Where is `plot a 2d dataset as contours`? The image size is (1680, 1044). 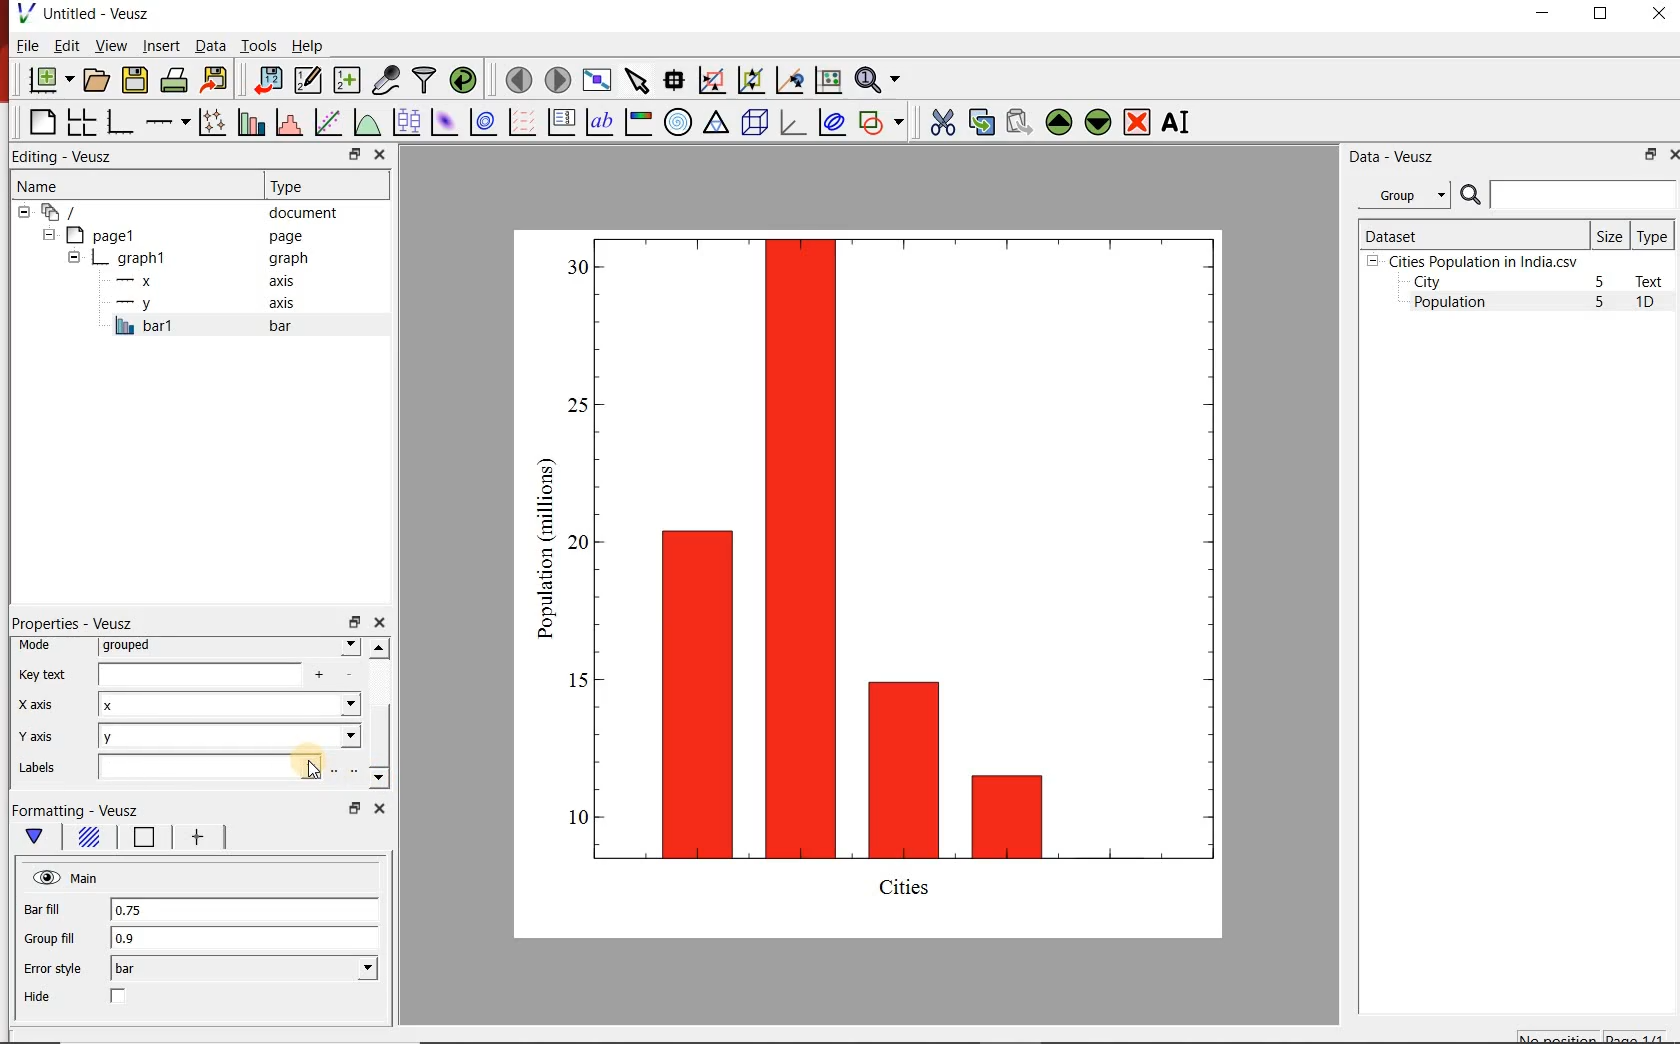
plot a 2d dataset as contours is located at coordinates (481, 121).